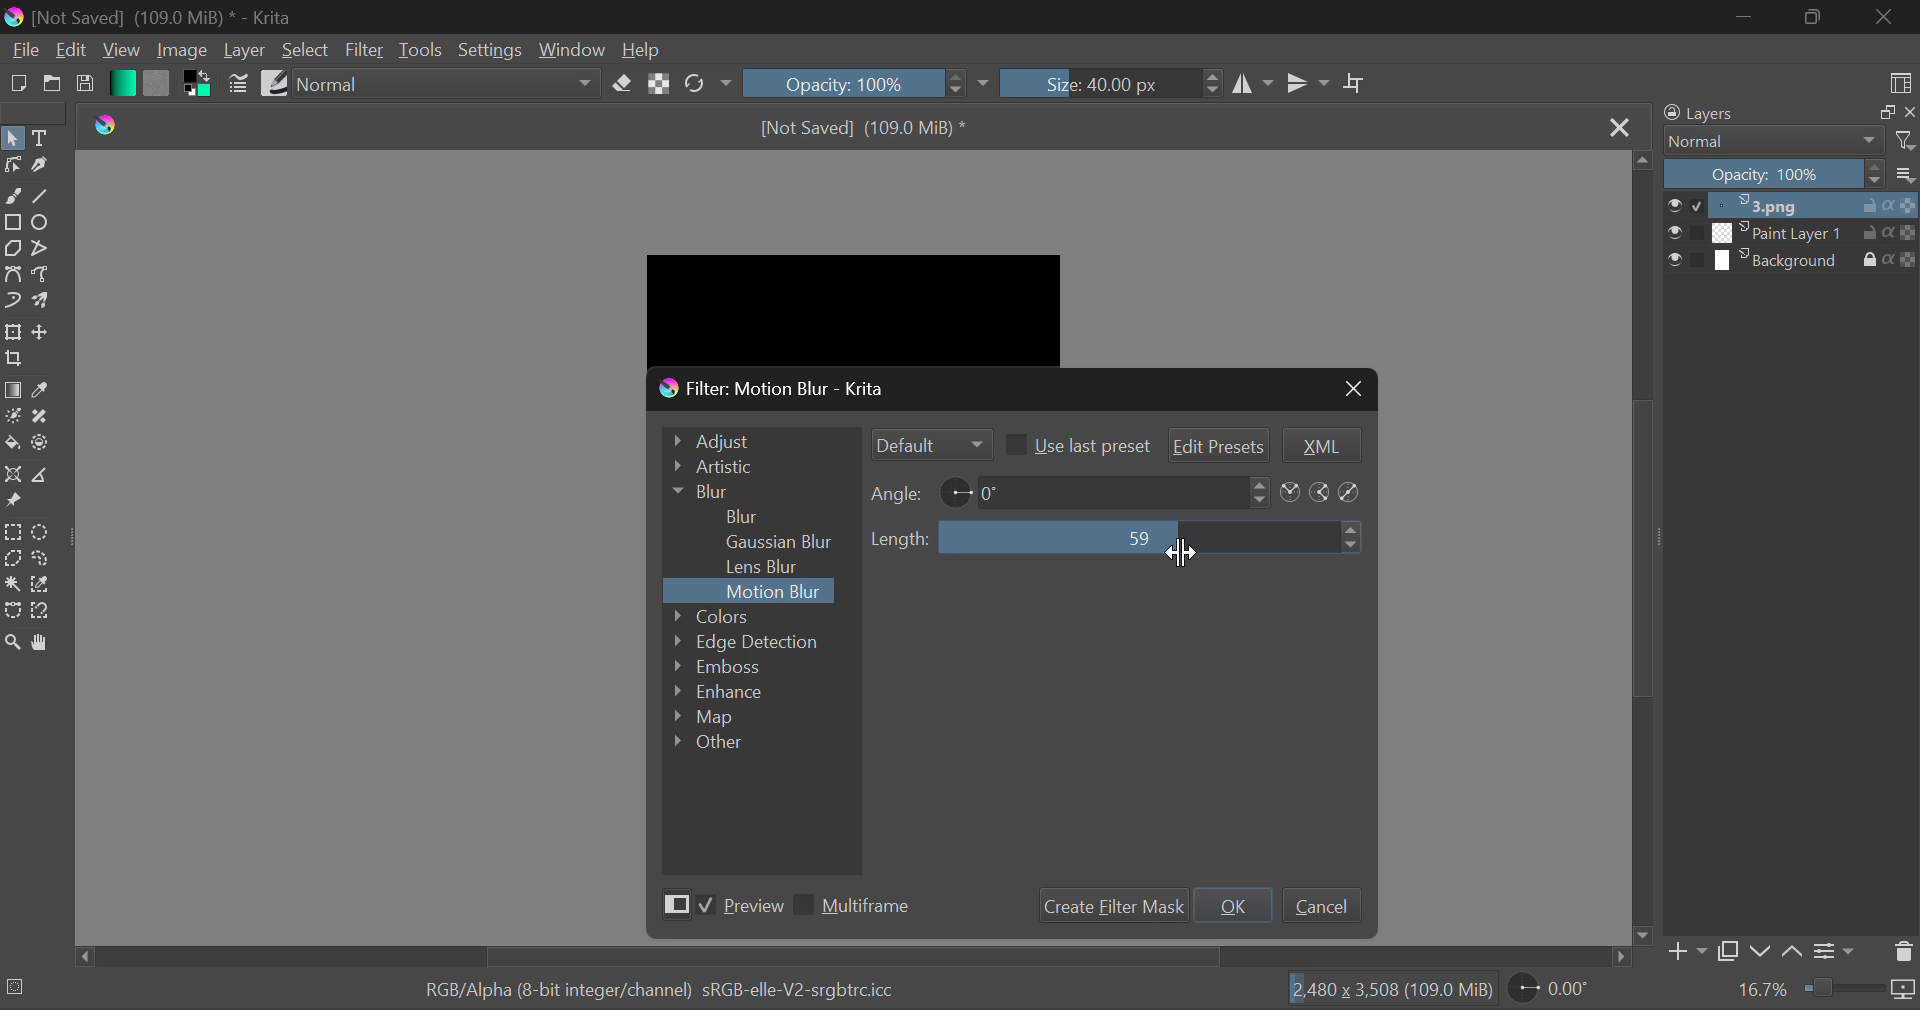  I want to click on Length, so click(900, 539).